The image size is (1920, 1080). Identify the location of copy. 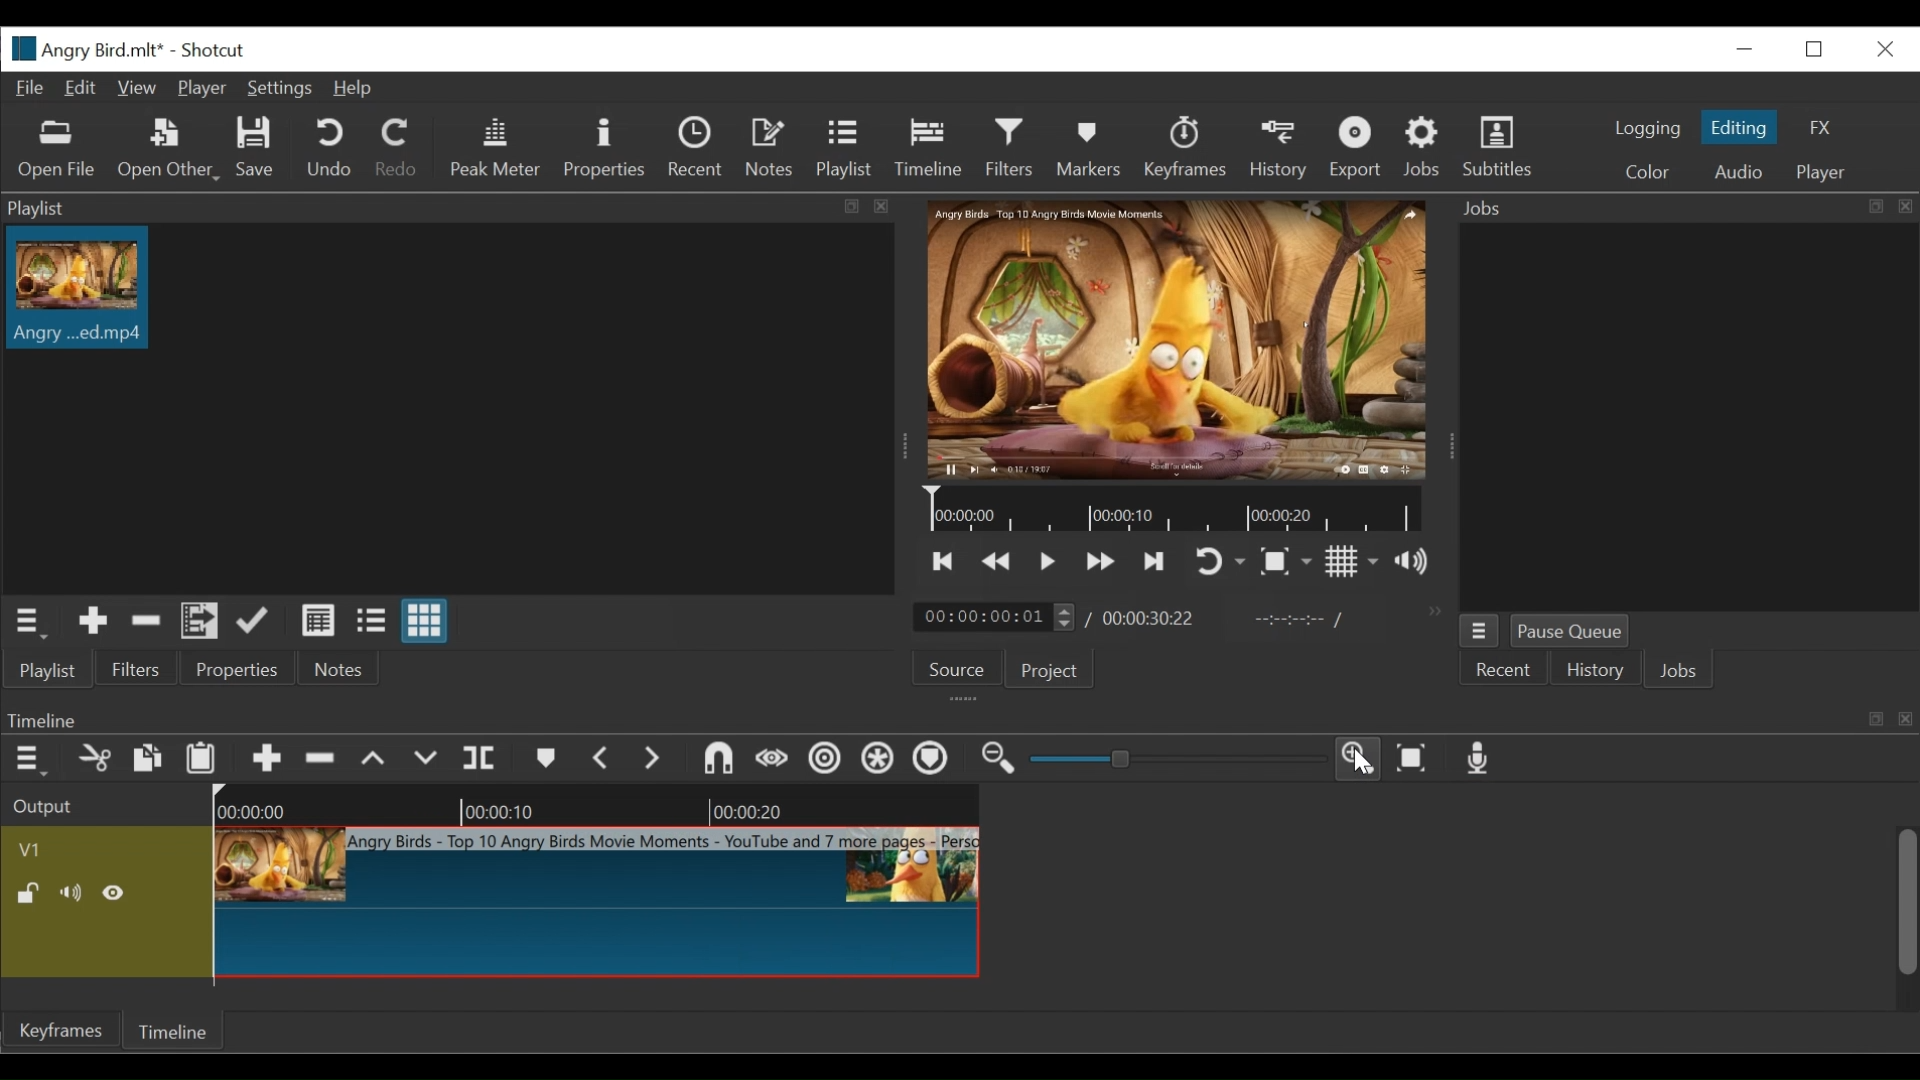
(147, 759).